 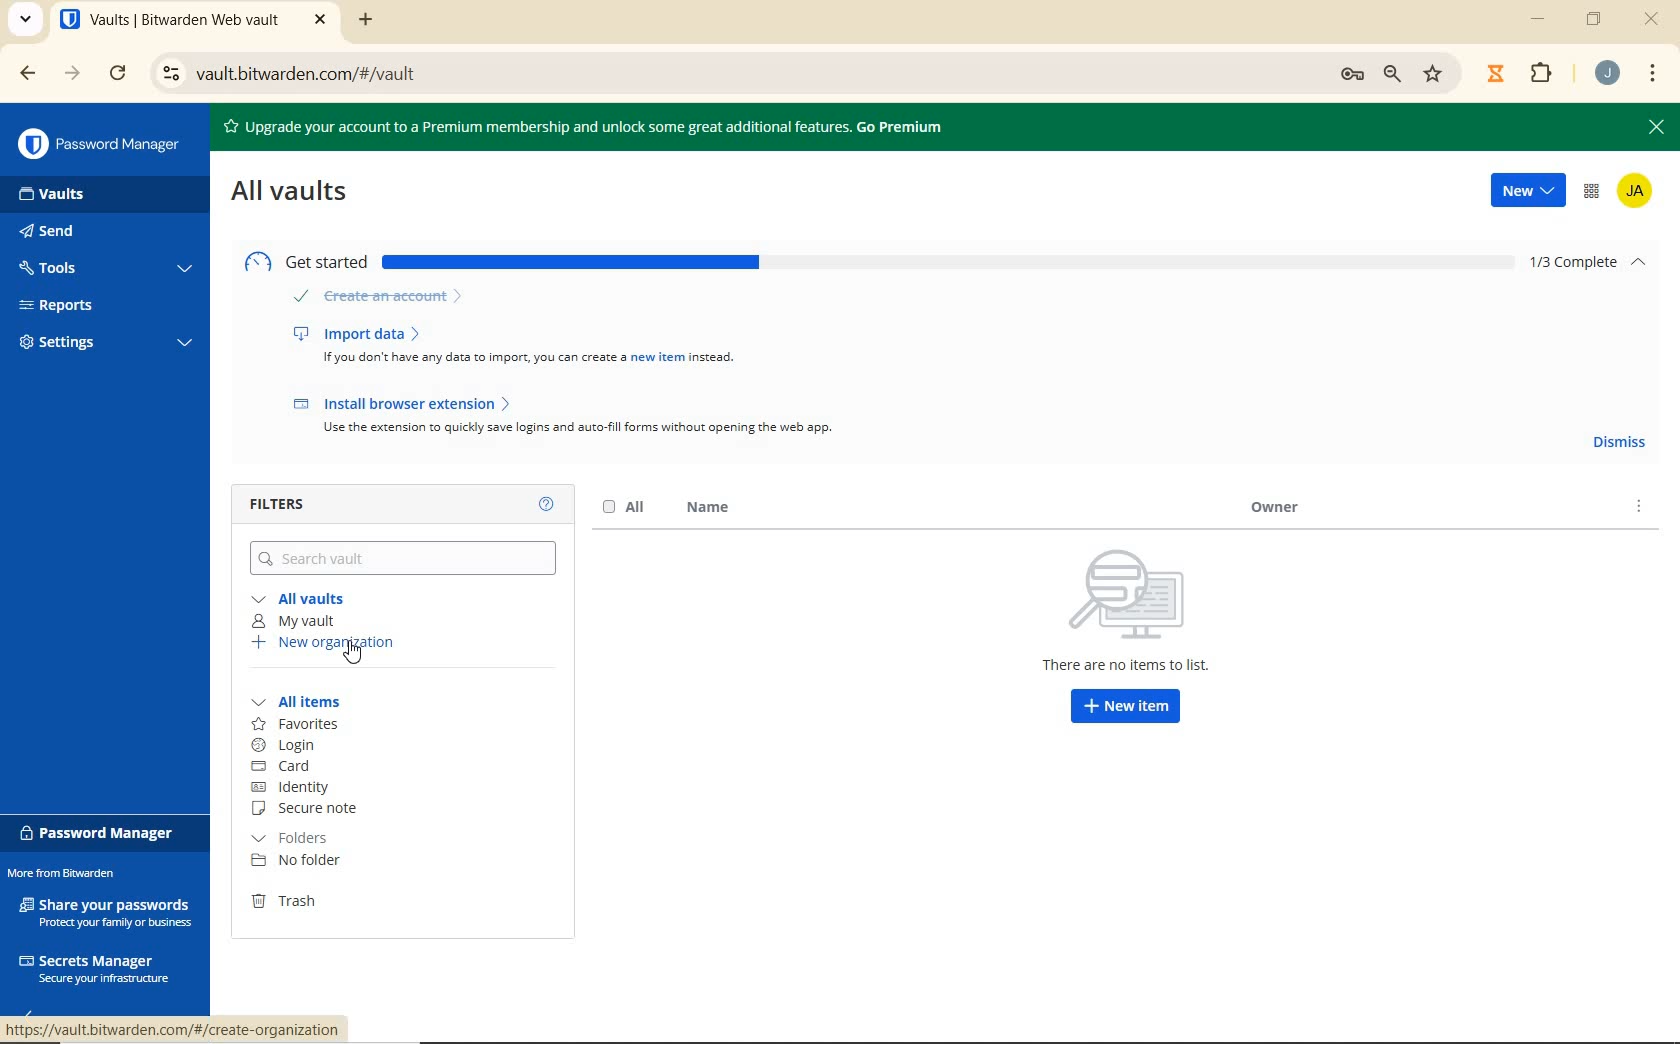 I want to click on bookmark this tab, so click(x=1436, y=72).